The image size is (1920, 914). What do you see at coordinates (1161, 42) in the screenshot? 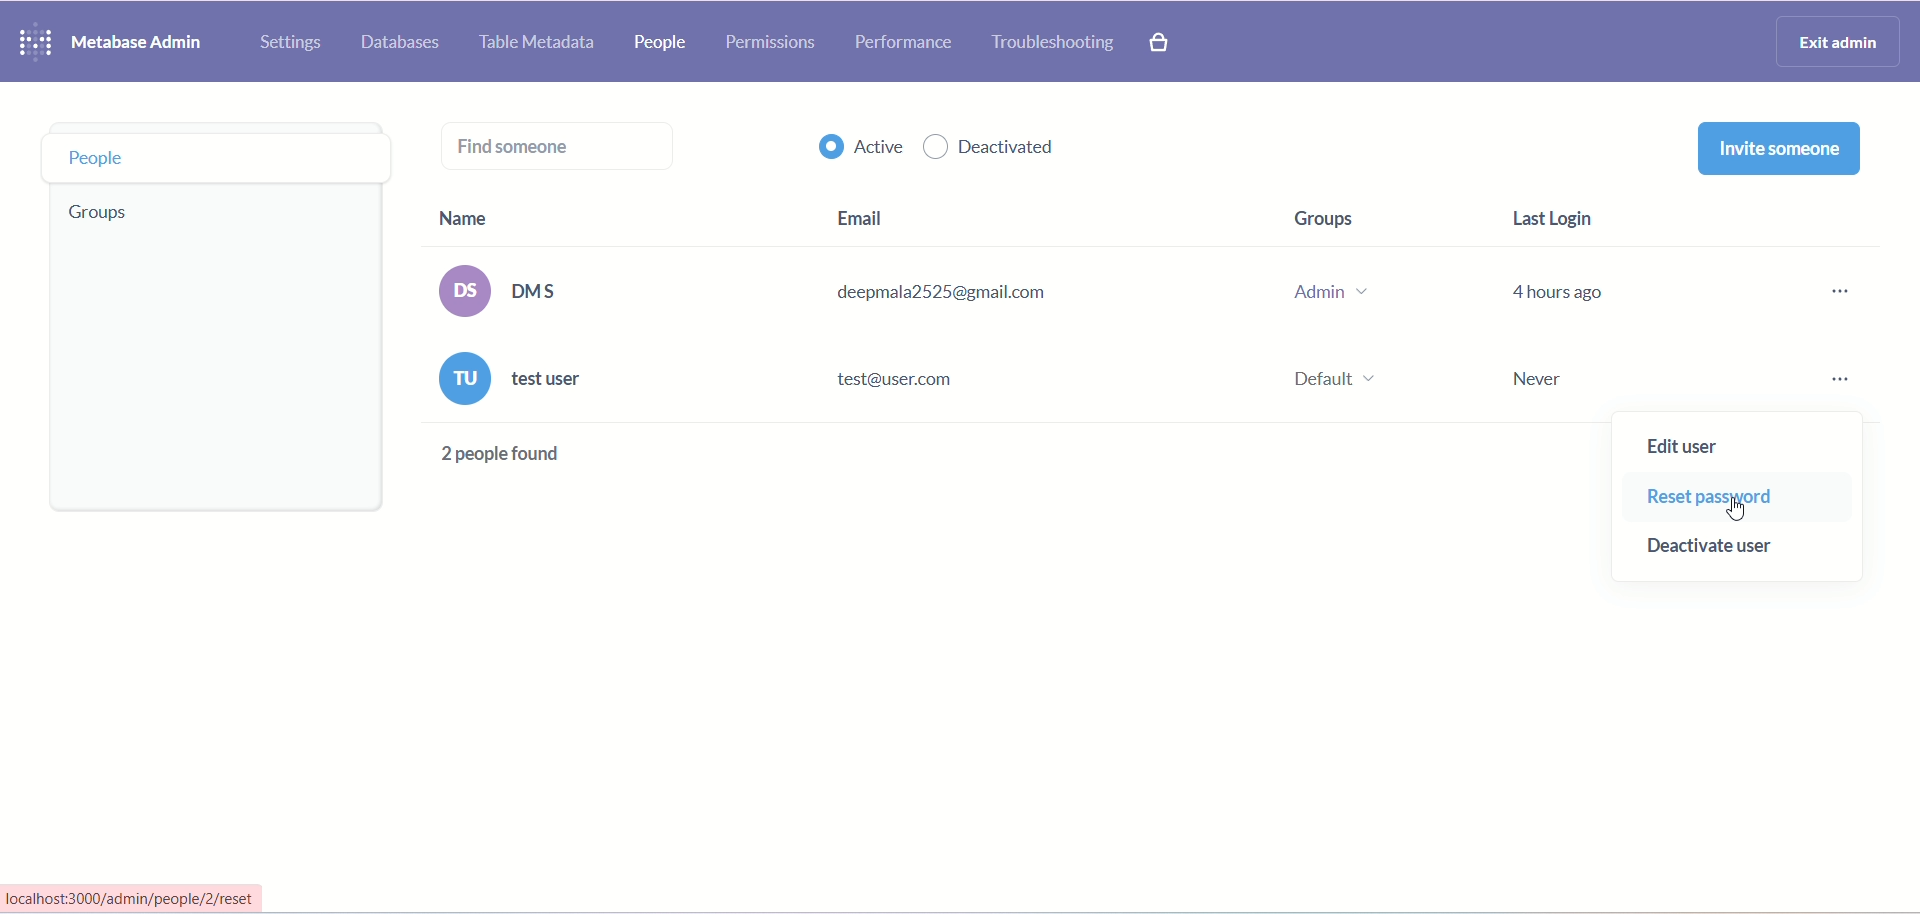
I see `paid features` at bounding box center [1161, 42].